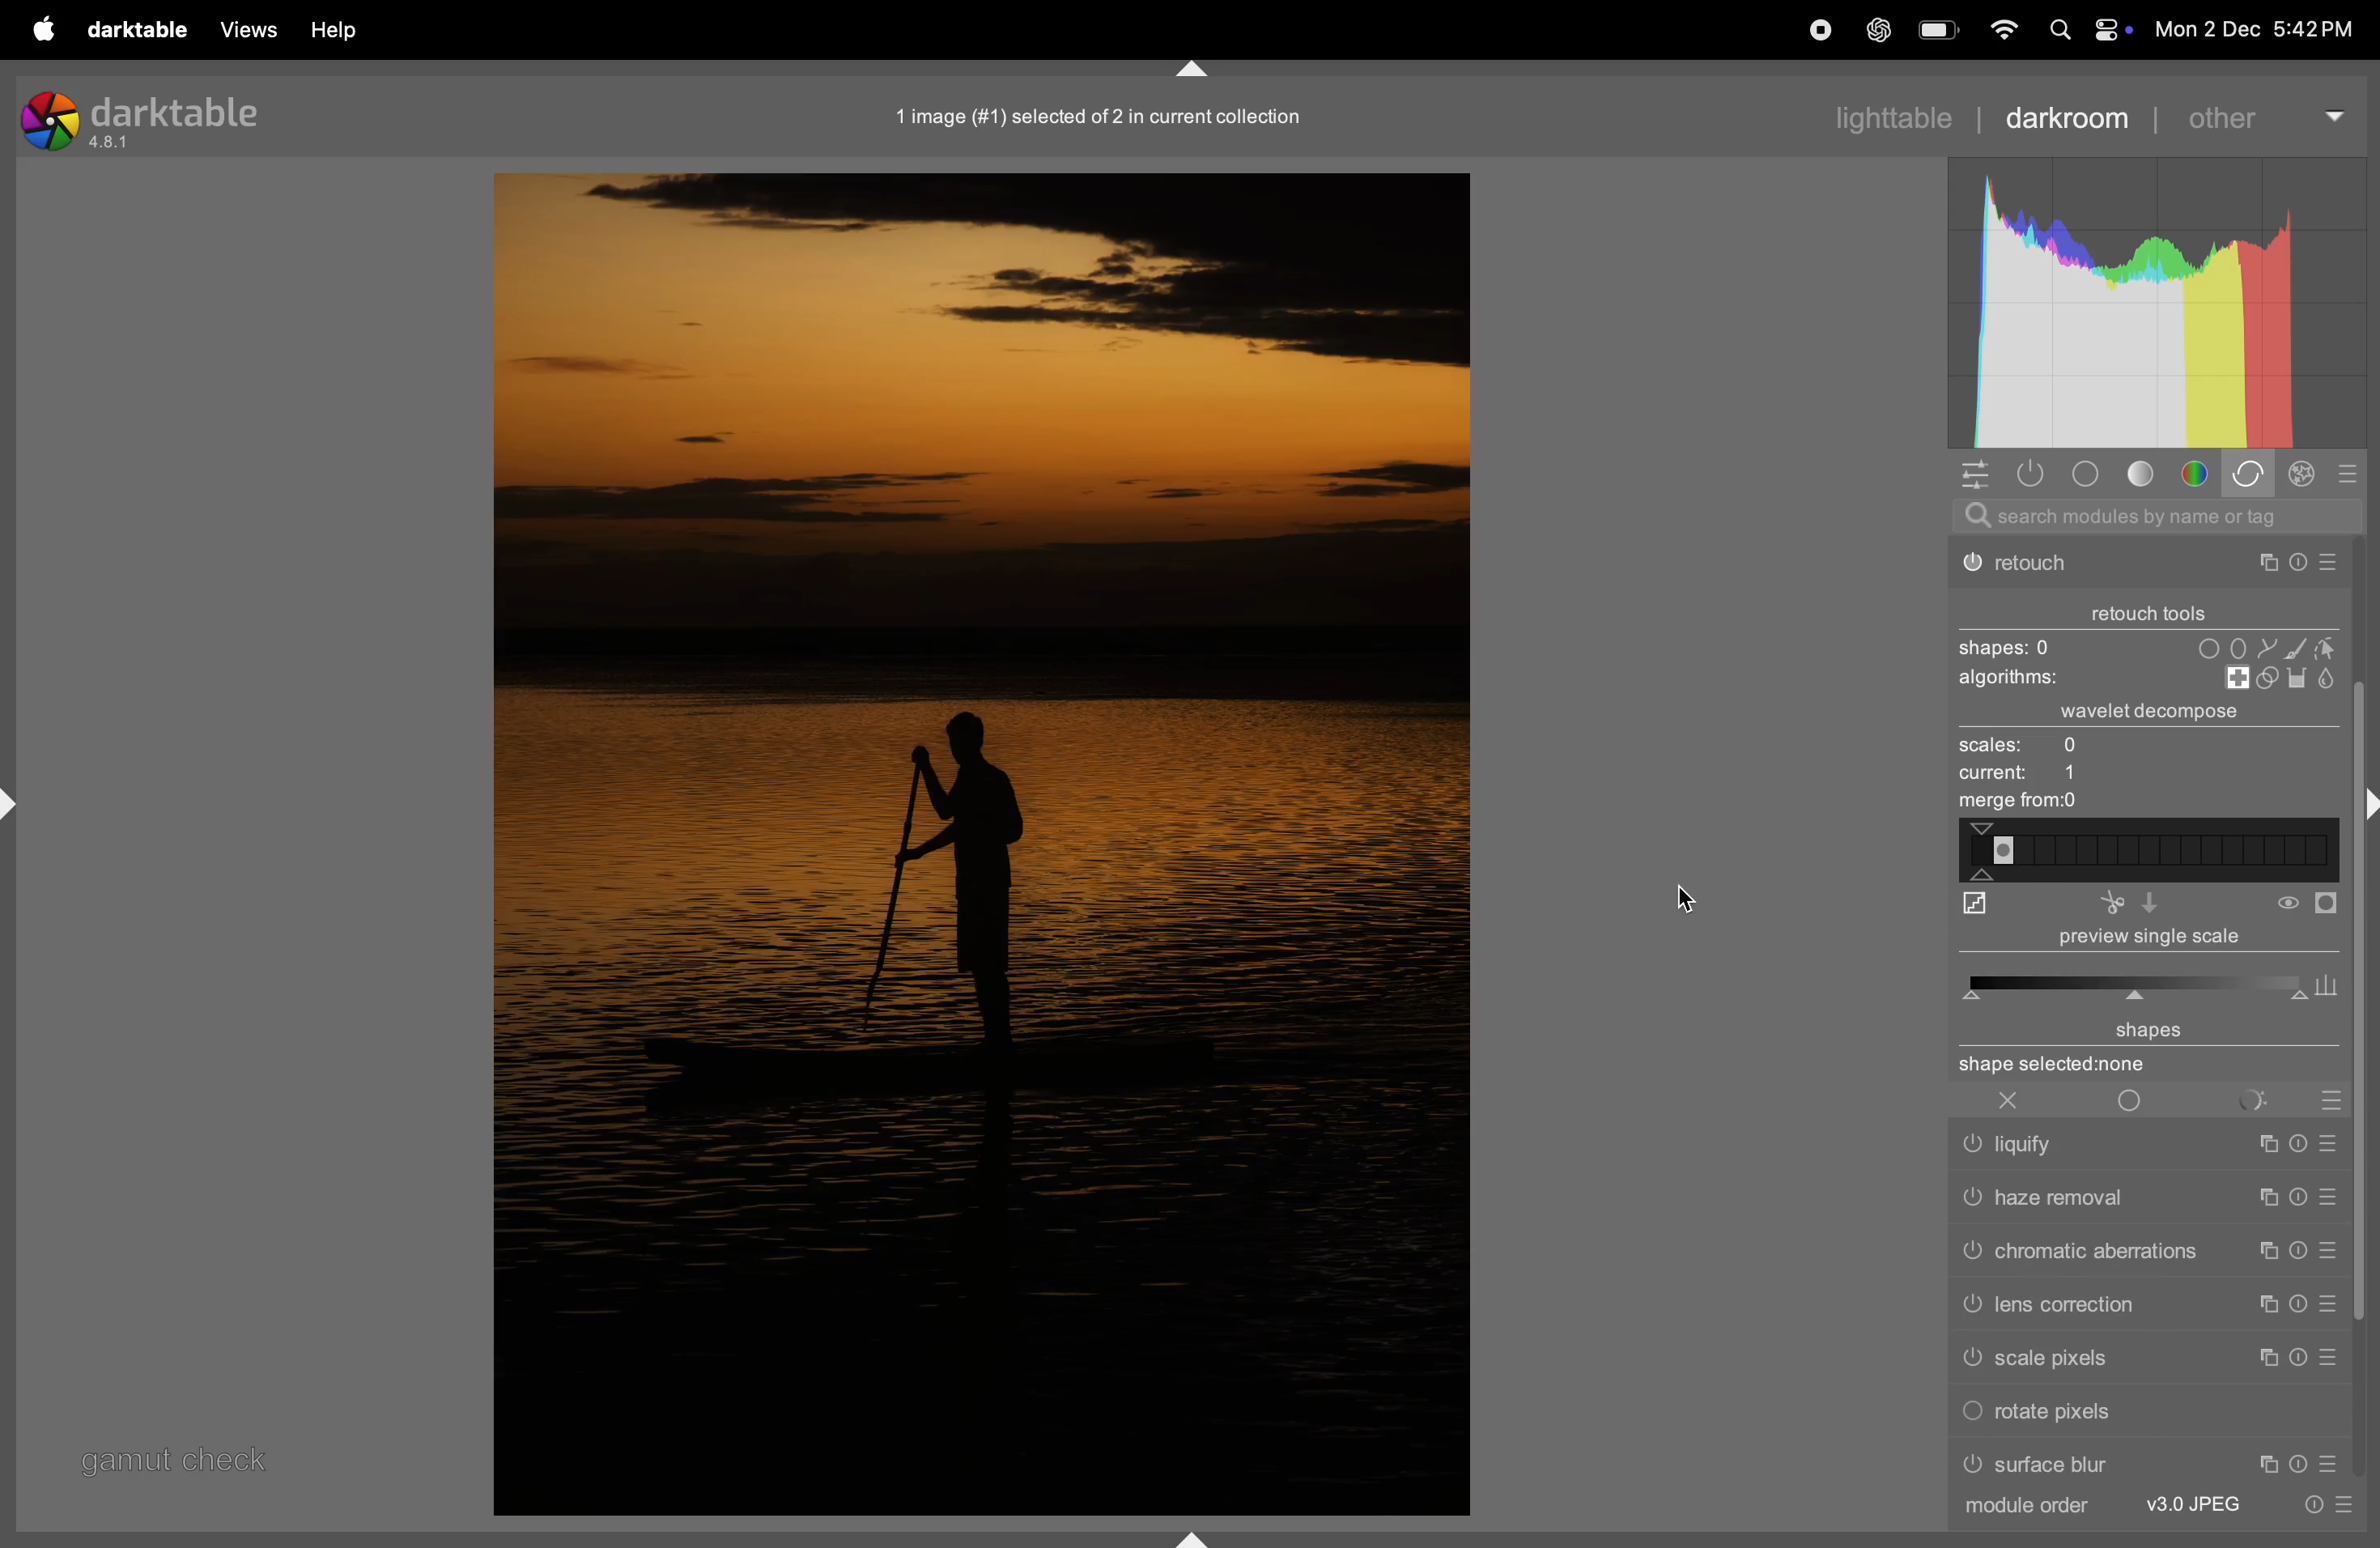 The width and height of the screenshot is (2380, 1548). Describe the element at coordinates (2148, 567) in the screenshot. I see `retouch` at that location.